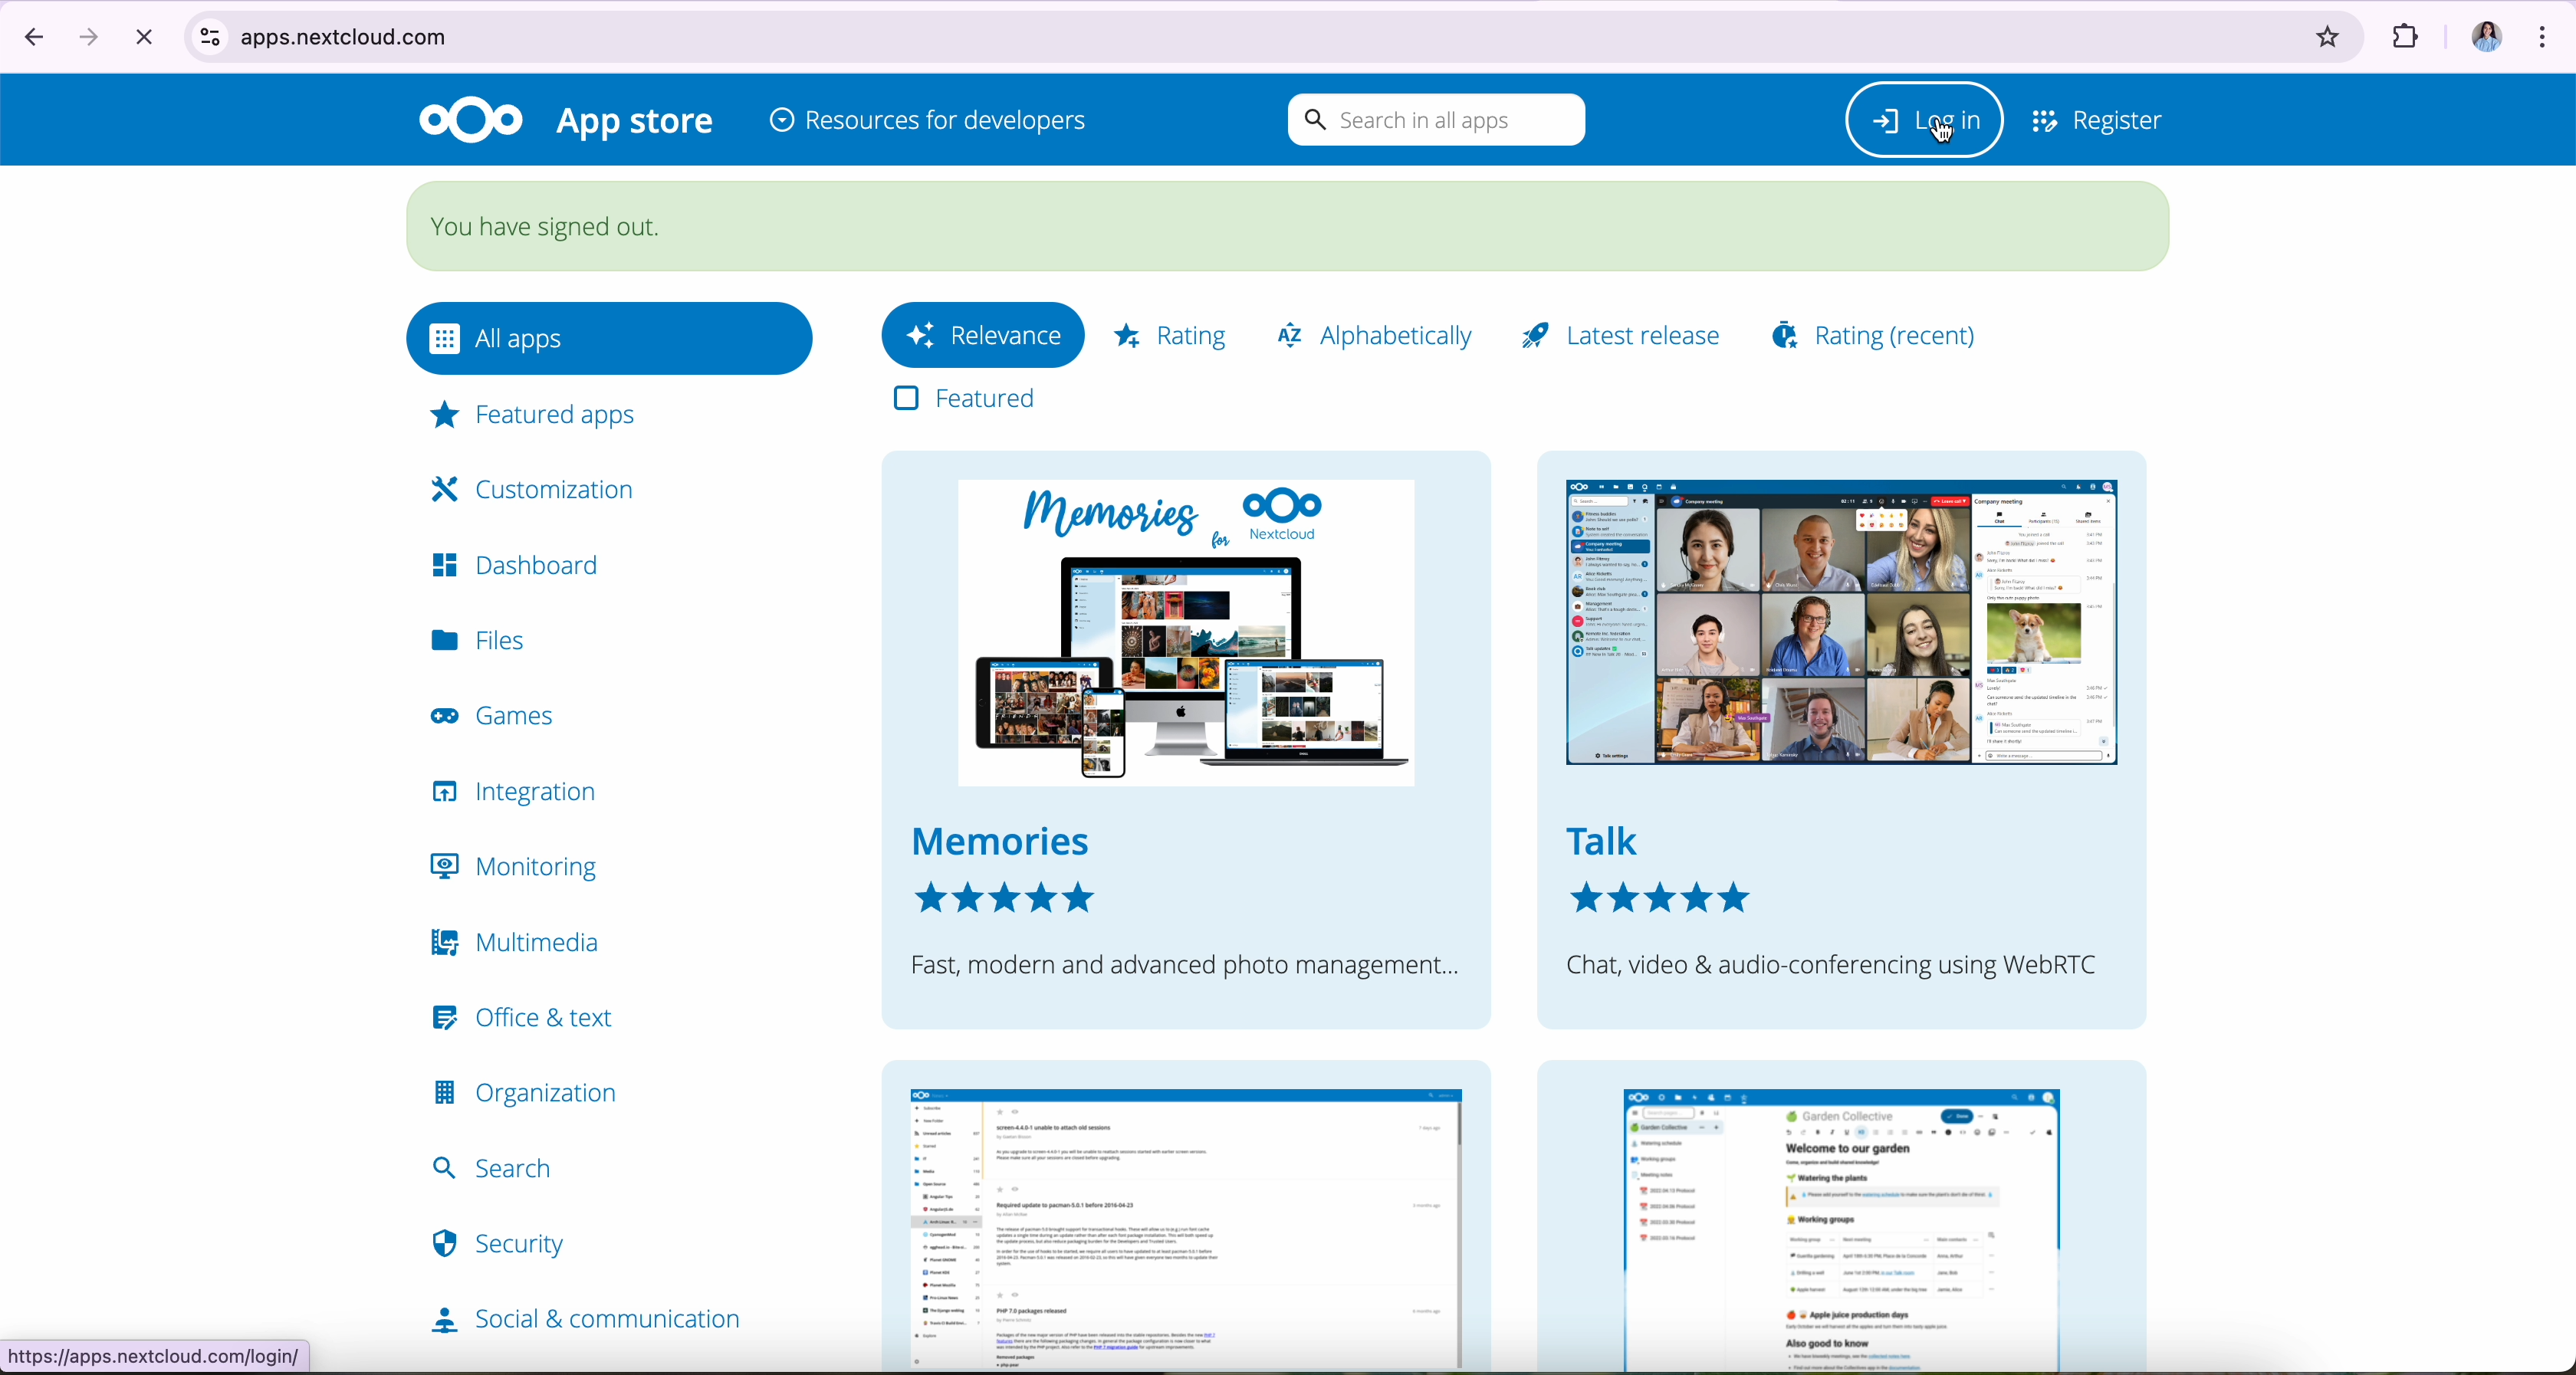 This screenshot has width=2576, height=1375. What do you see at coordinates (143, 34) in the screenshot?
I see `cancel` at bounding box center [143, 34].